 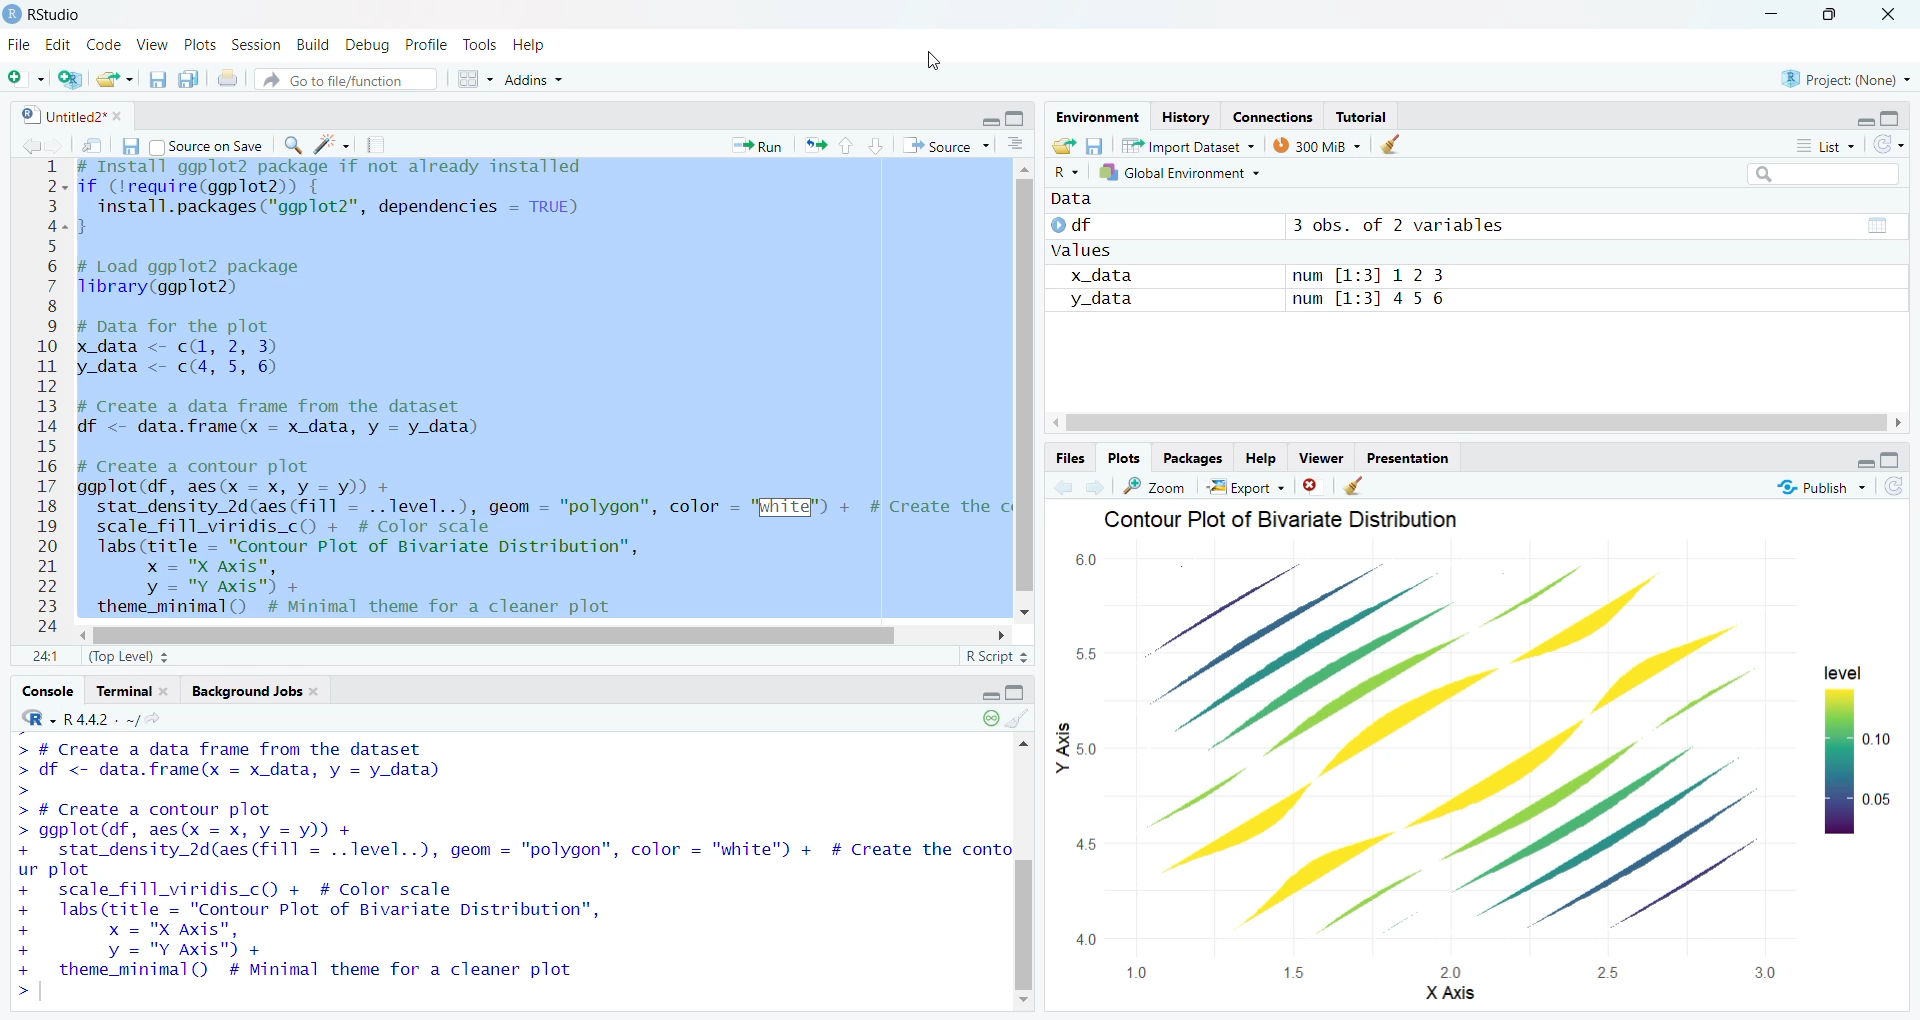 I want to click on Debug, so click(x=368, y=47).